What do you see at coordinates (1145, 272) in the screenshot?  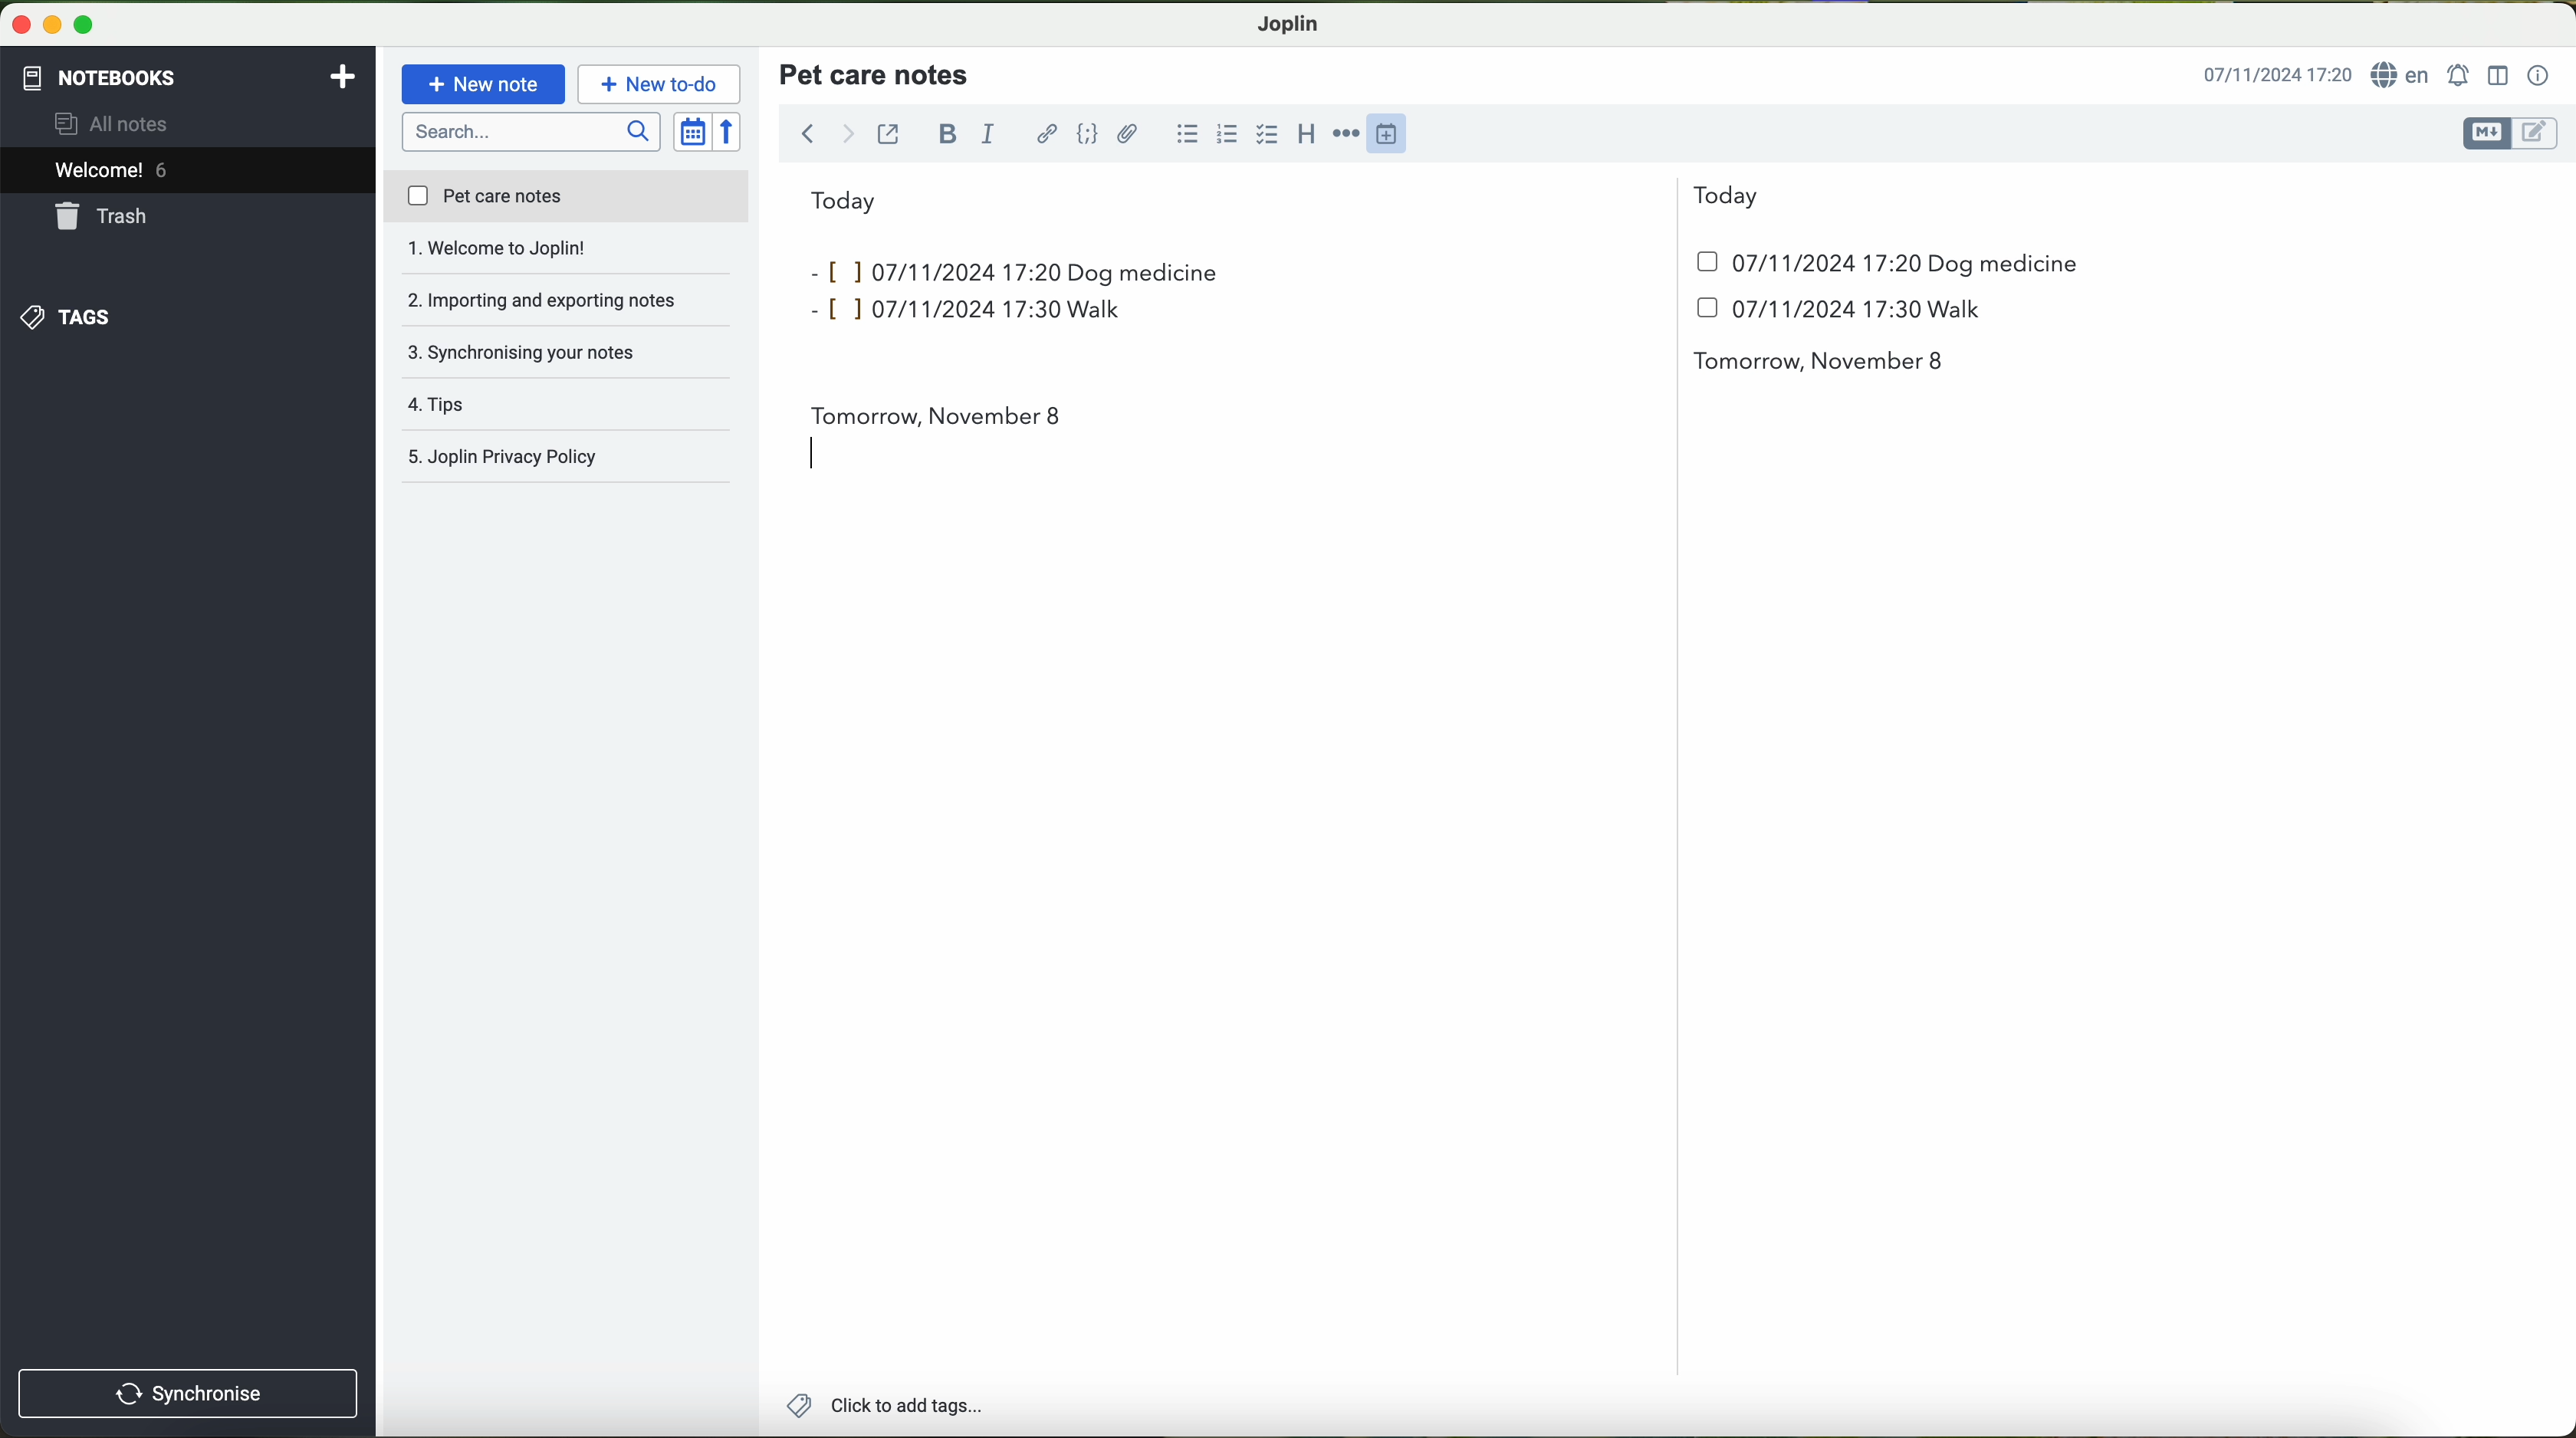 I see `dog medicine` at bounding box center [1145, 272].